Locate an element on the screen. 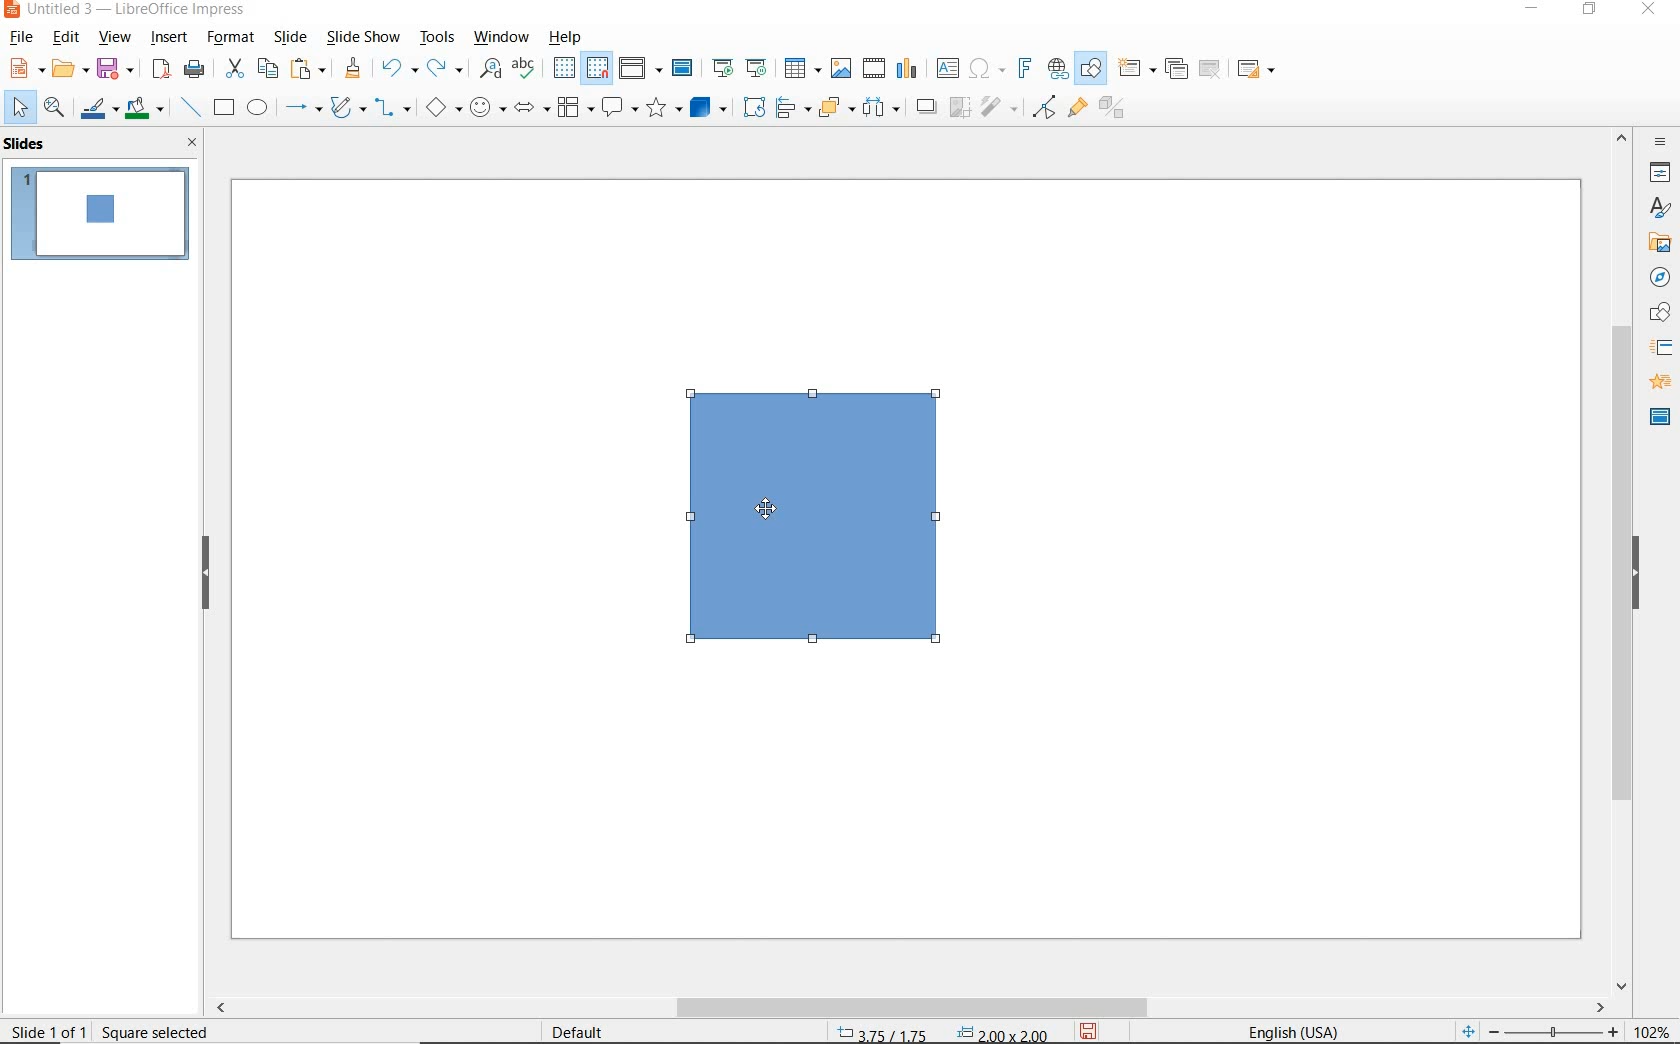 Image resolution: width=1680 pixels, height=1044 pixels. connectors is located at coordinates (392, 110).